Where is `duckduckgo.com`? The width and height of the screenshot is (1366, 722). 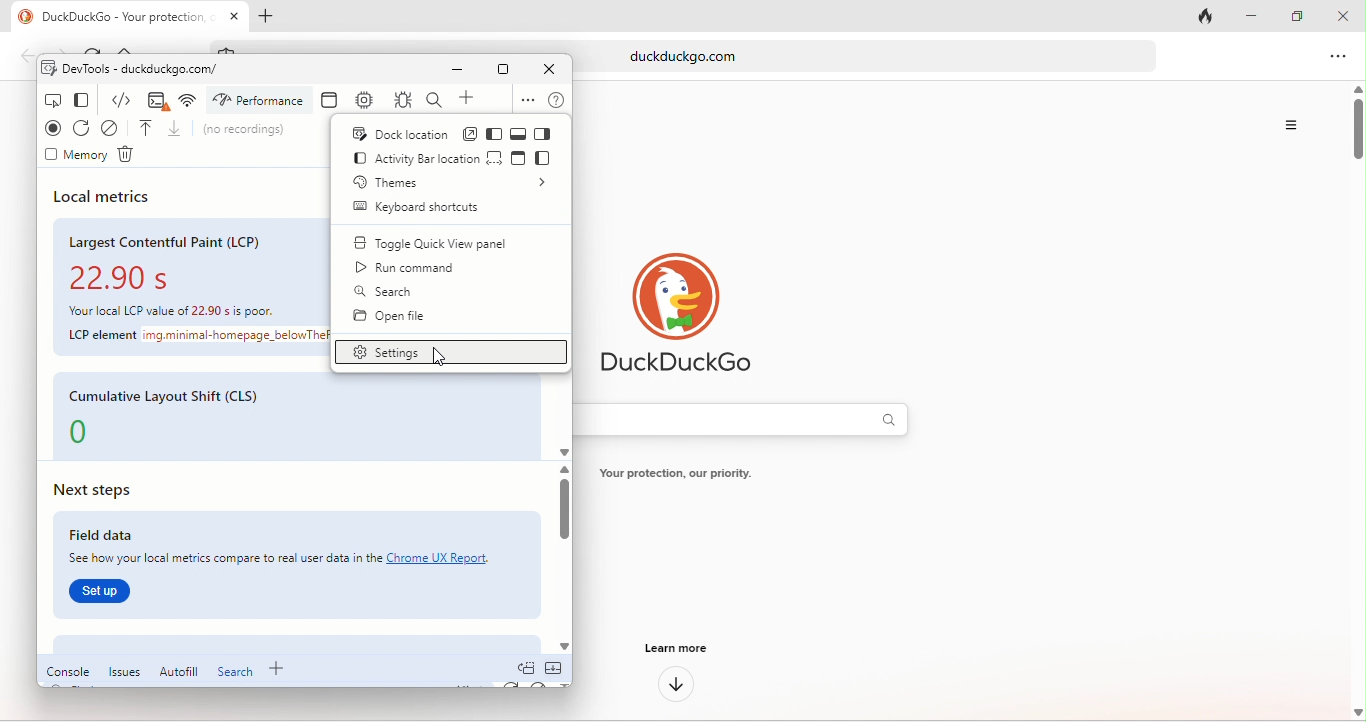 duckduckgo.com is located at coordinates (903, 56).